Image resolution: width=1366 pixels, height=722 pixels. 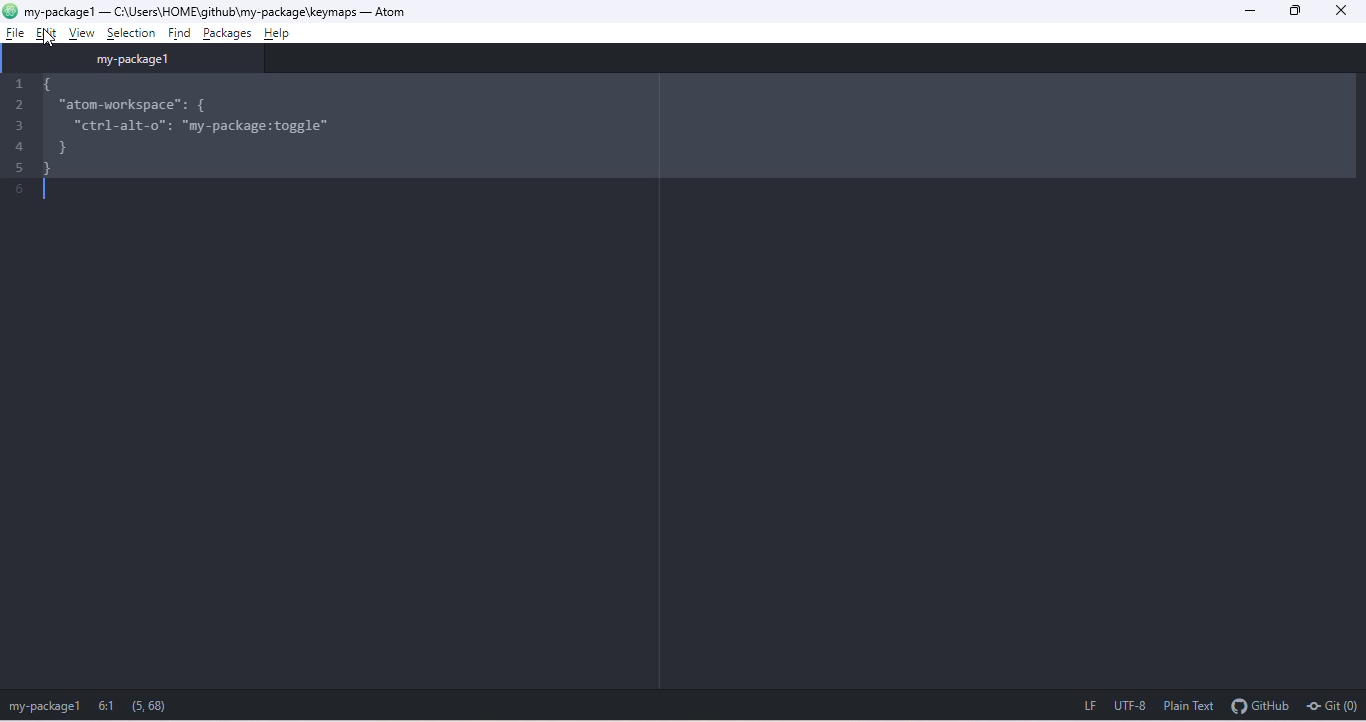 What do you see at coordinates (1300, 10) in the screenshot?
I see `maximize` at bounding box center [1300, 10].